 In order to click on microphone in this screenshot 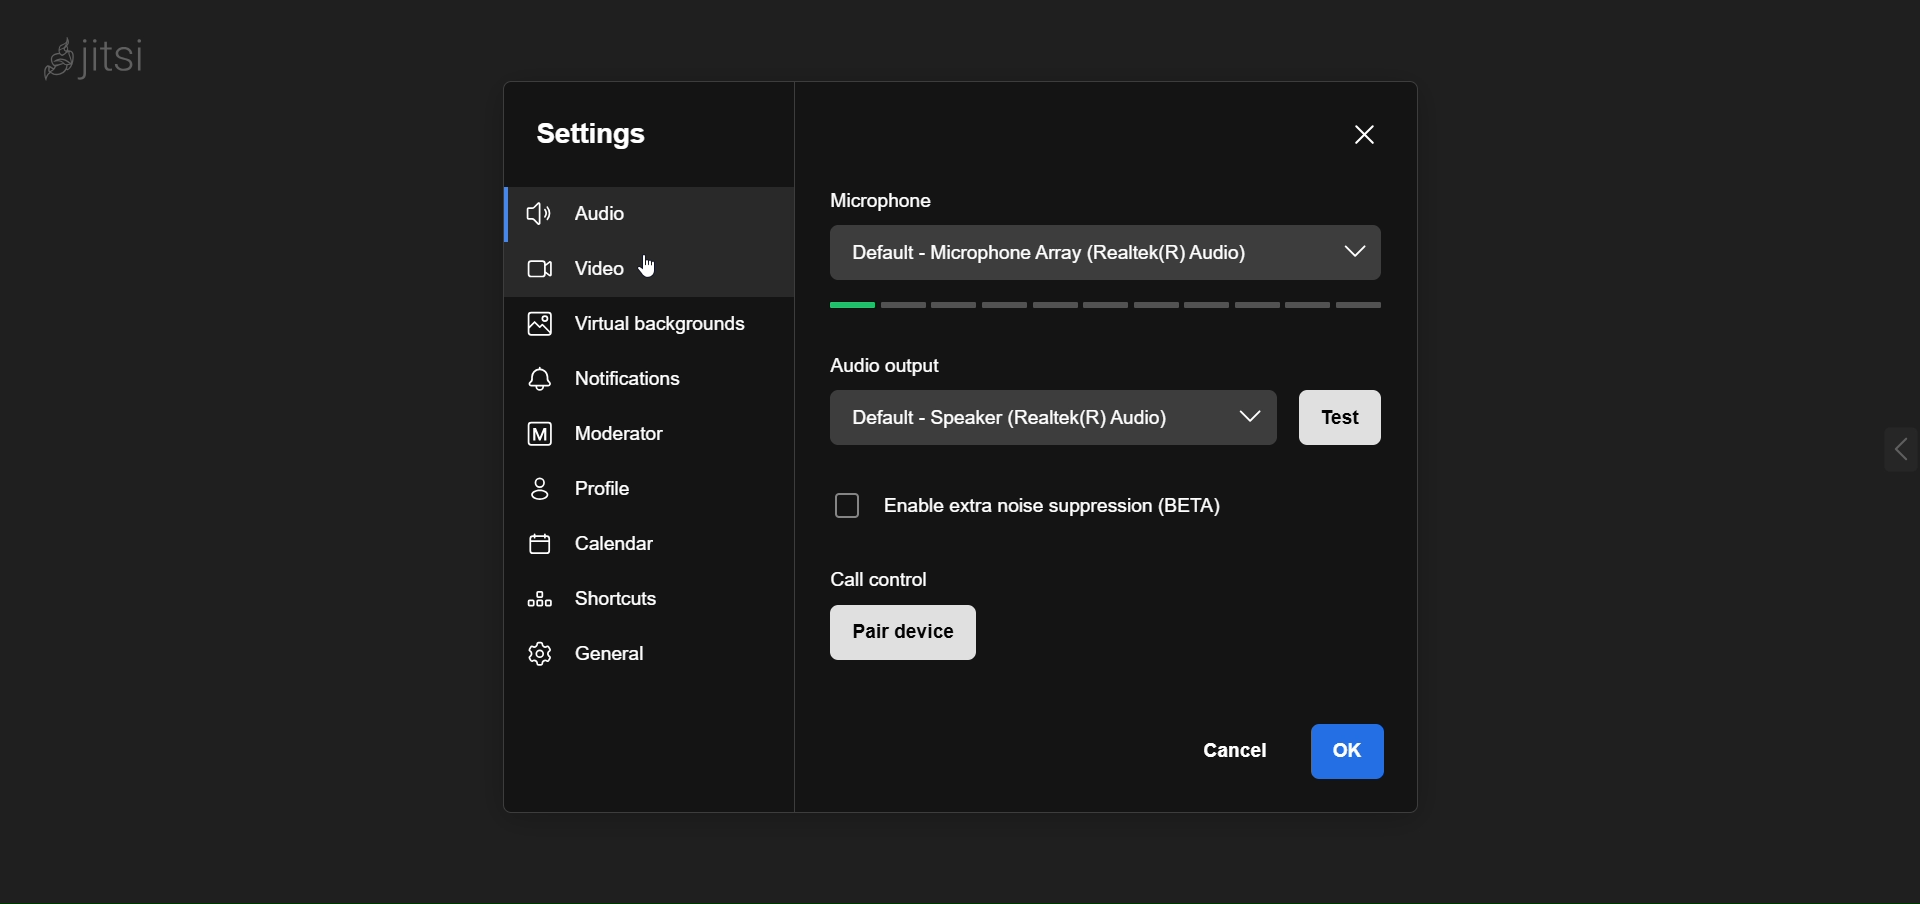, I will do `click(883, 198)`.